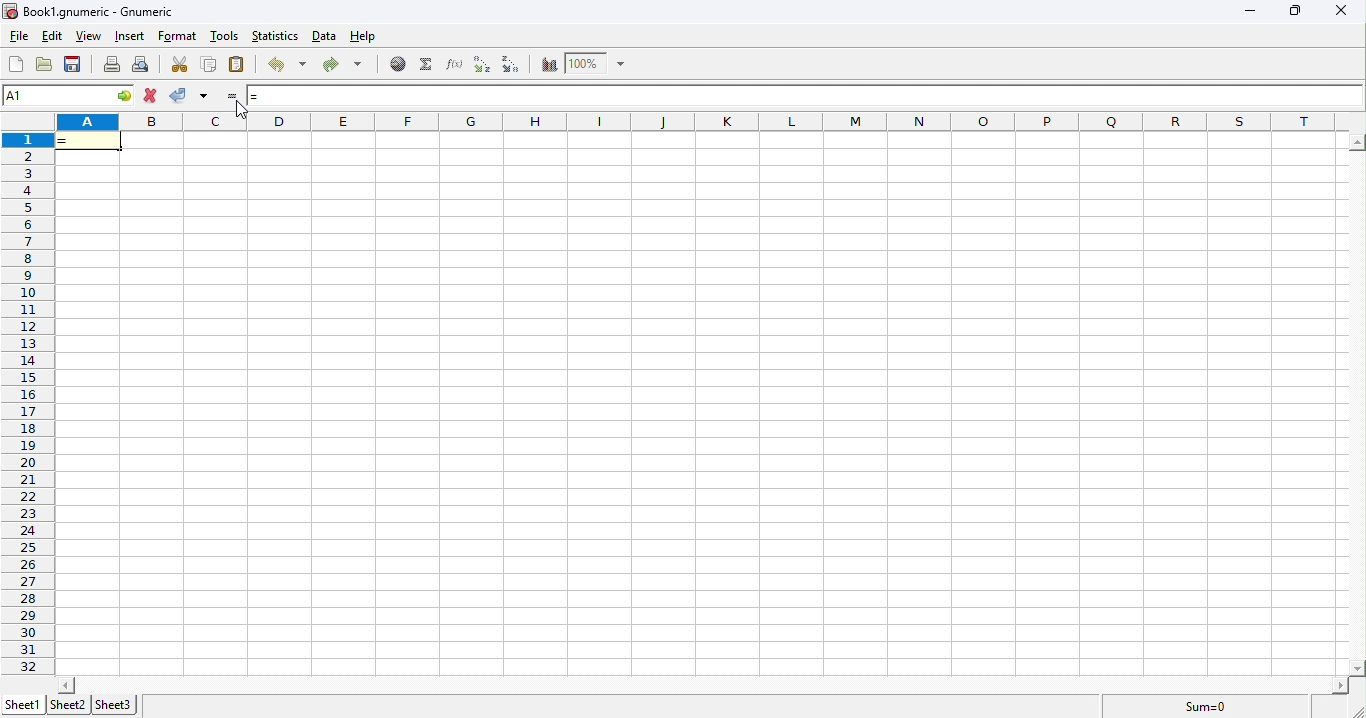 Image resolution: width=1366 pixels, height=718 pixels. I want to click on chart, so click(549, 65).